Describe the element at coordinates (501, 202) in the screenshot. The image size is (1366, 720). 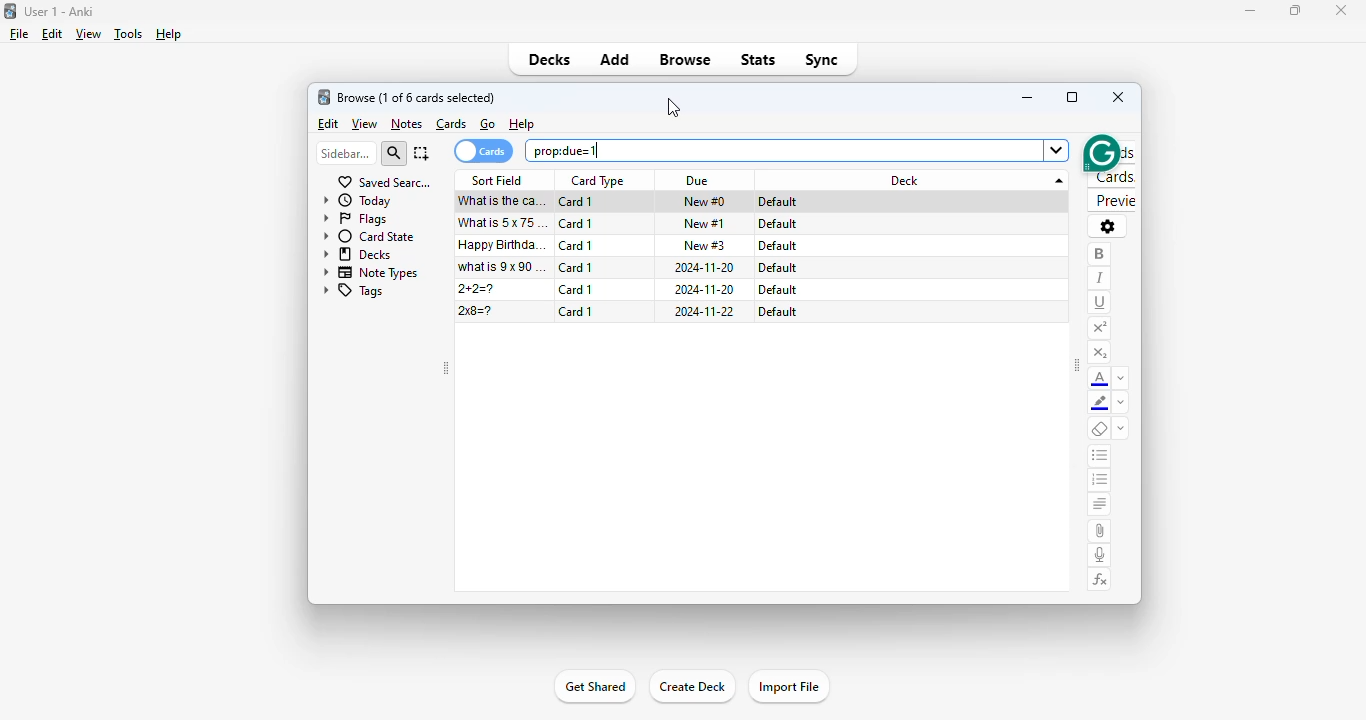
I see `what is the capital of France?` at that location.